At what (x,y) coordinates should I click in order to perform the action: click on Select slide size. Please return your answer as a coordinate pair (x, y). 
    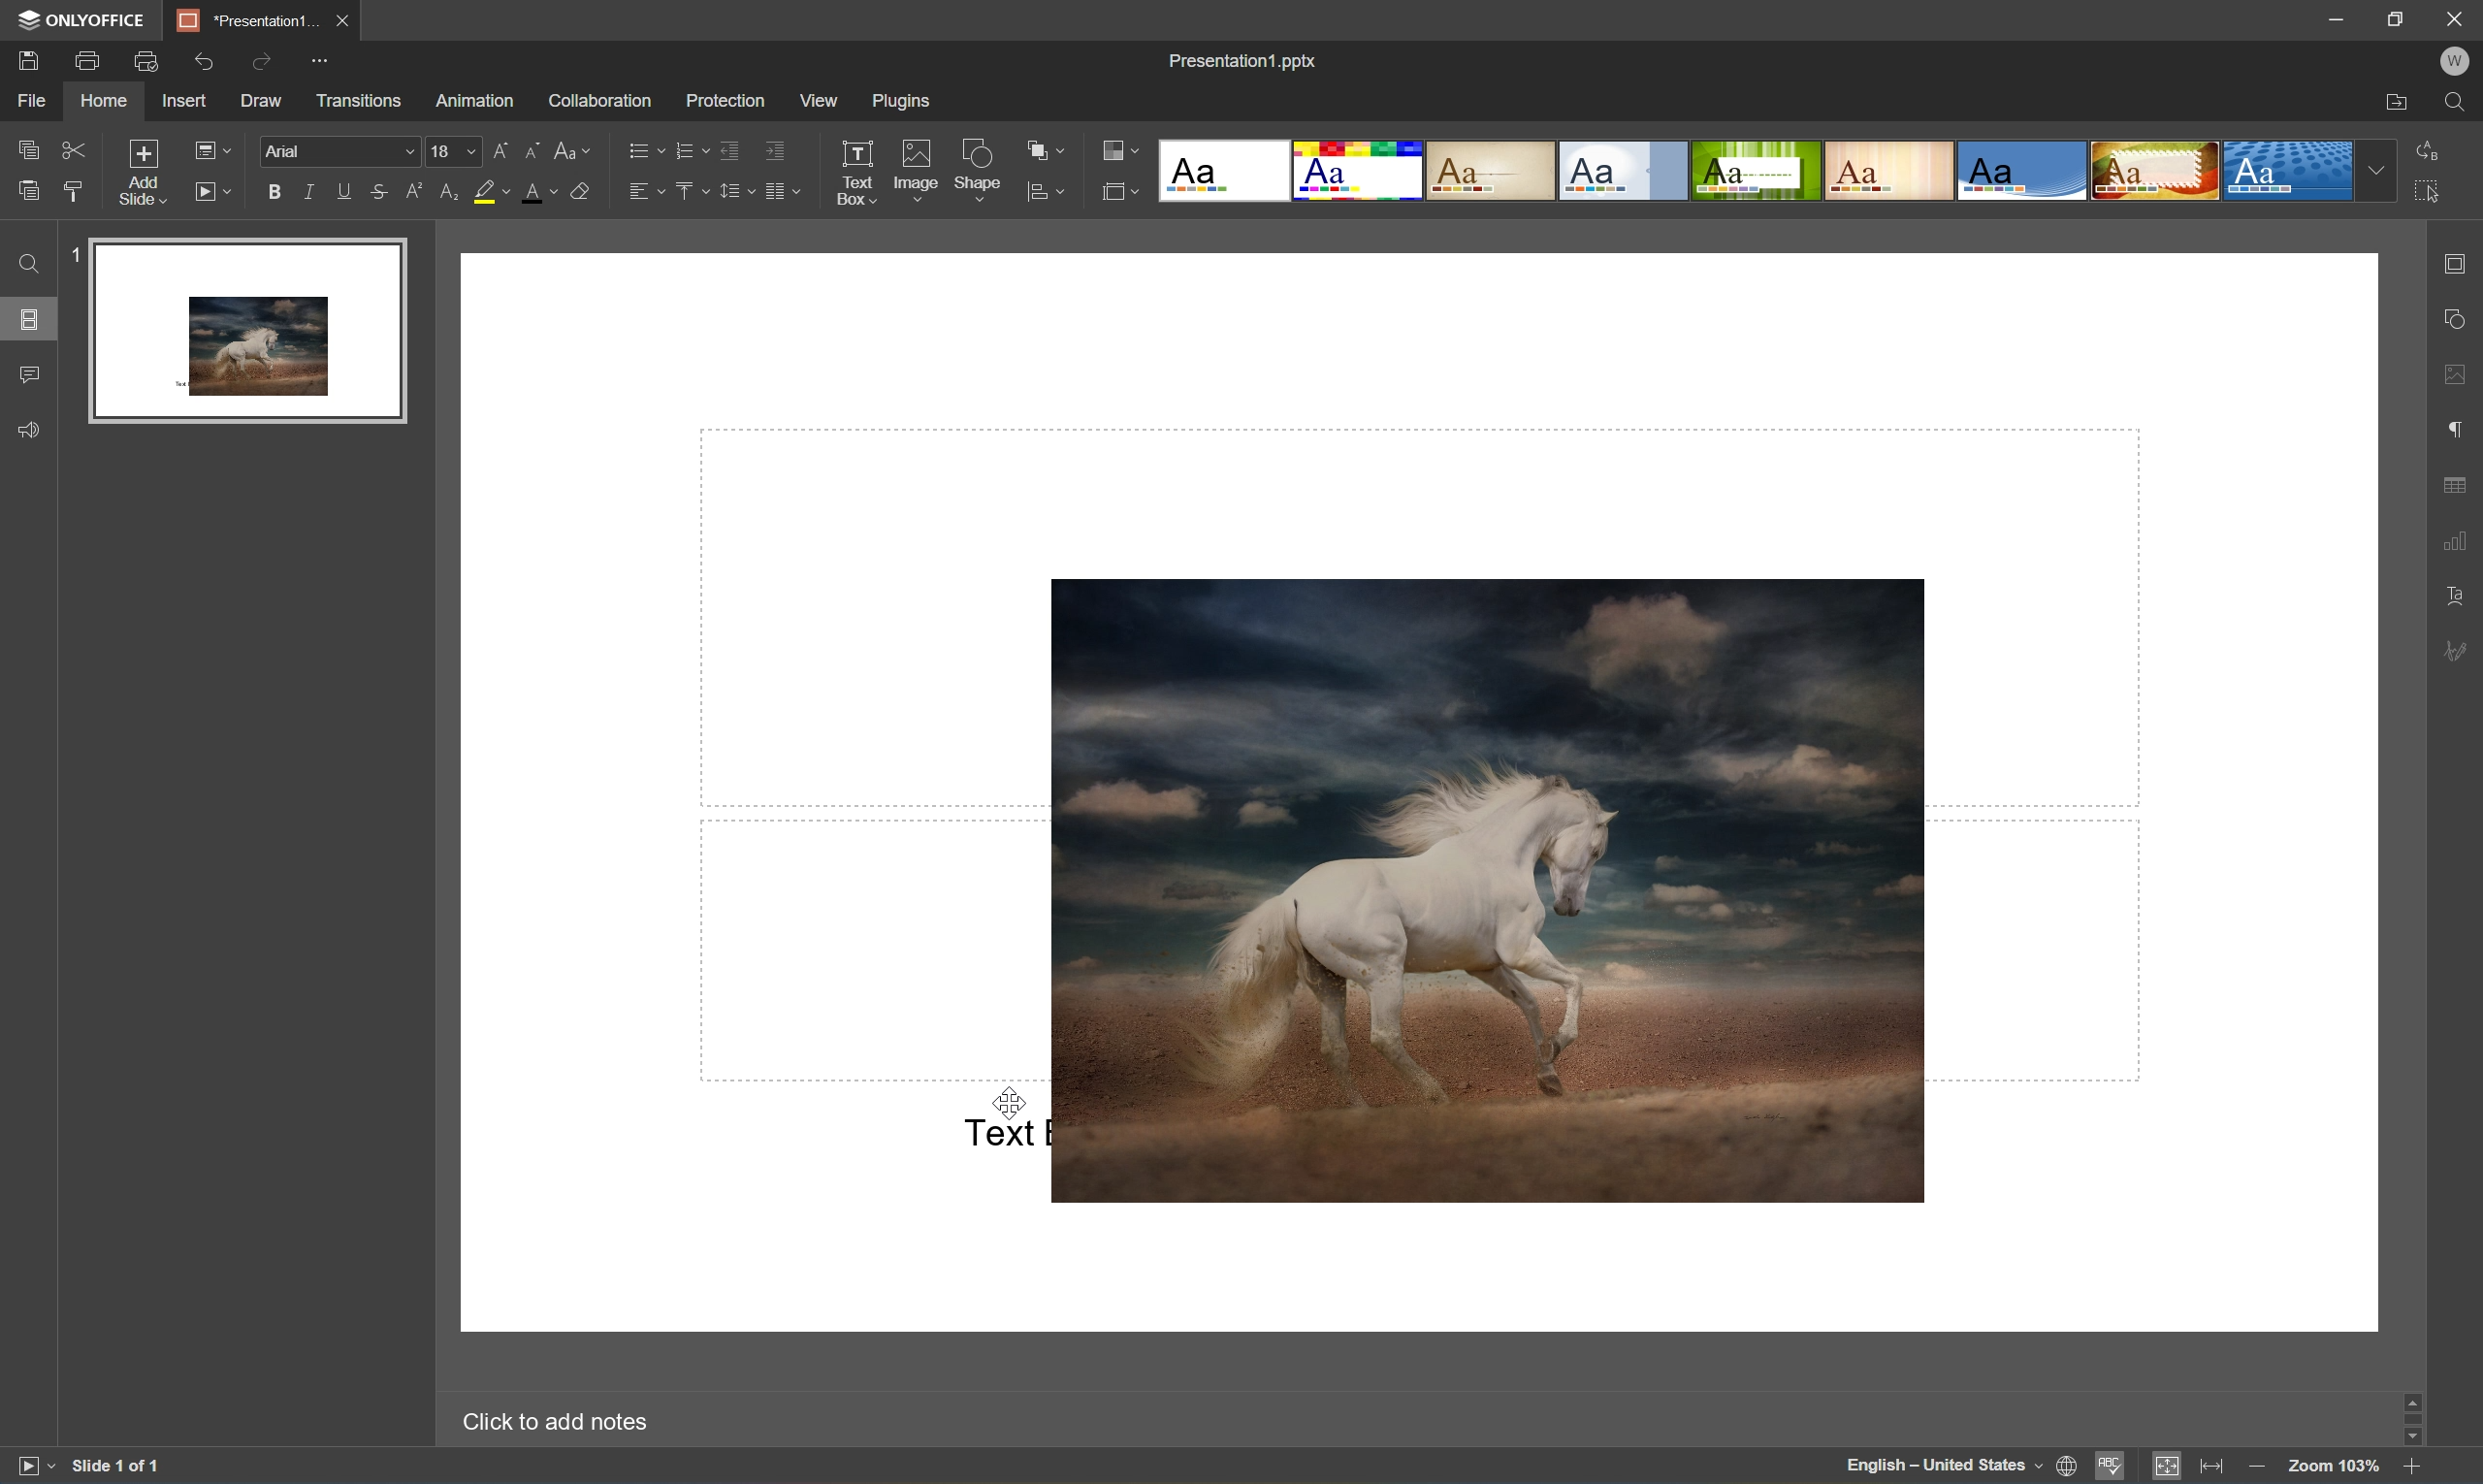
    Looking at the image, I should click on (1122, 193).